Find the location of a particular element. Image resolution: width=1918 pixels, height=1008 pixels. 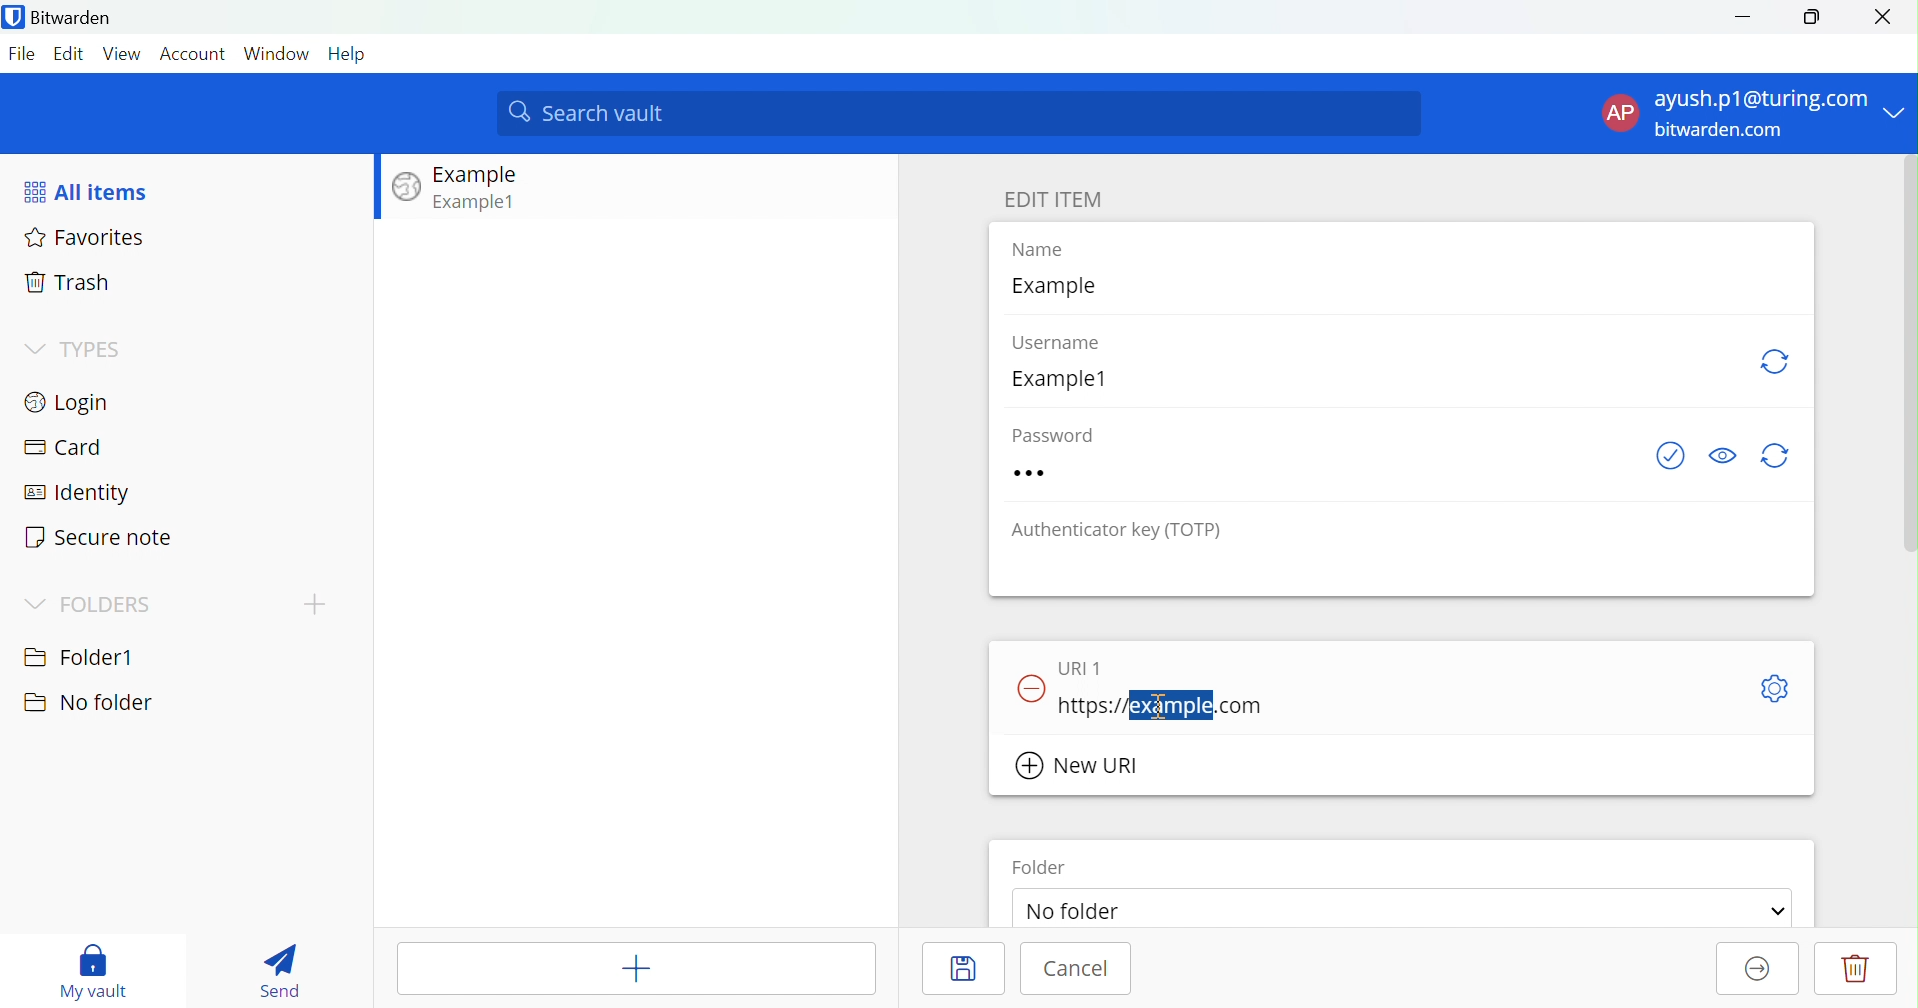

Card is located at coordinates (63, 448).